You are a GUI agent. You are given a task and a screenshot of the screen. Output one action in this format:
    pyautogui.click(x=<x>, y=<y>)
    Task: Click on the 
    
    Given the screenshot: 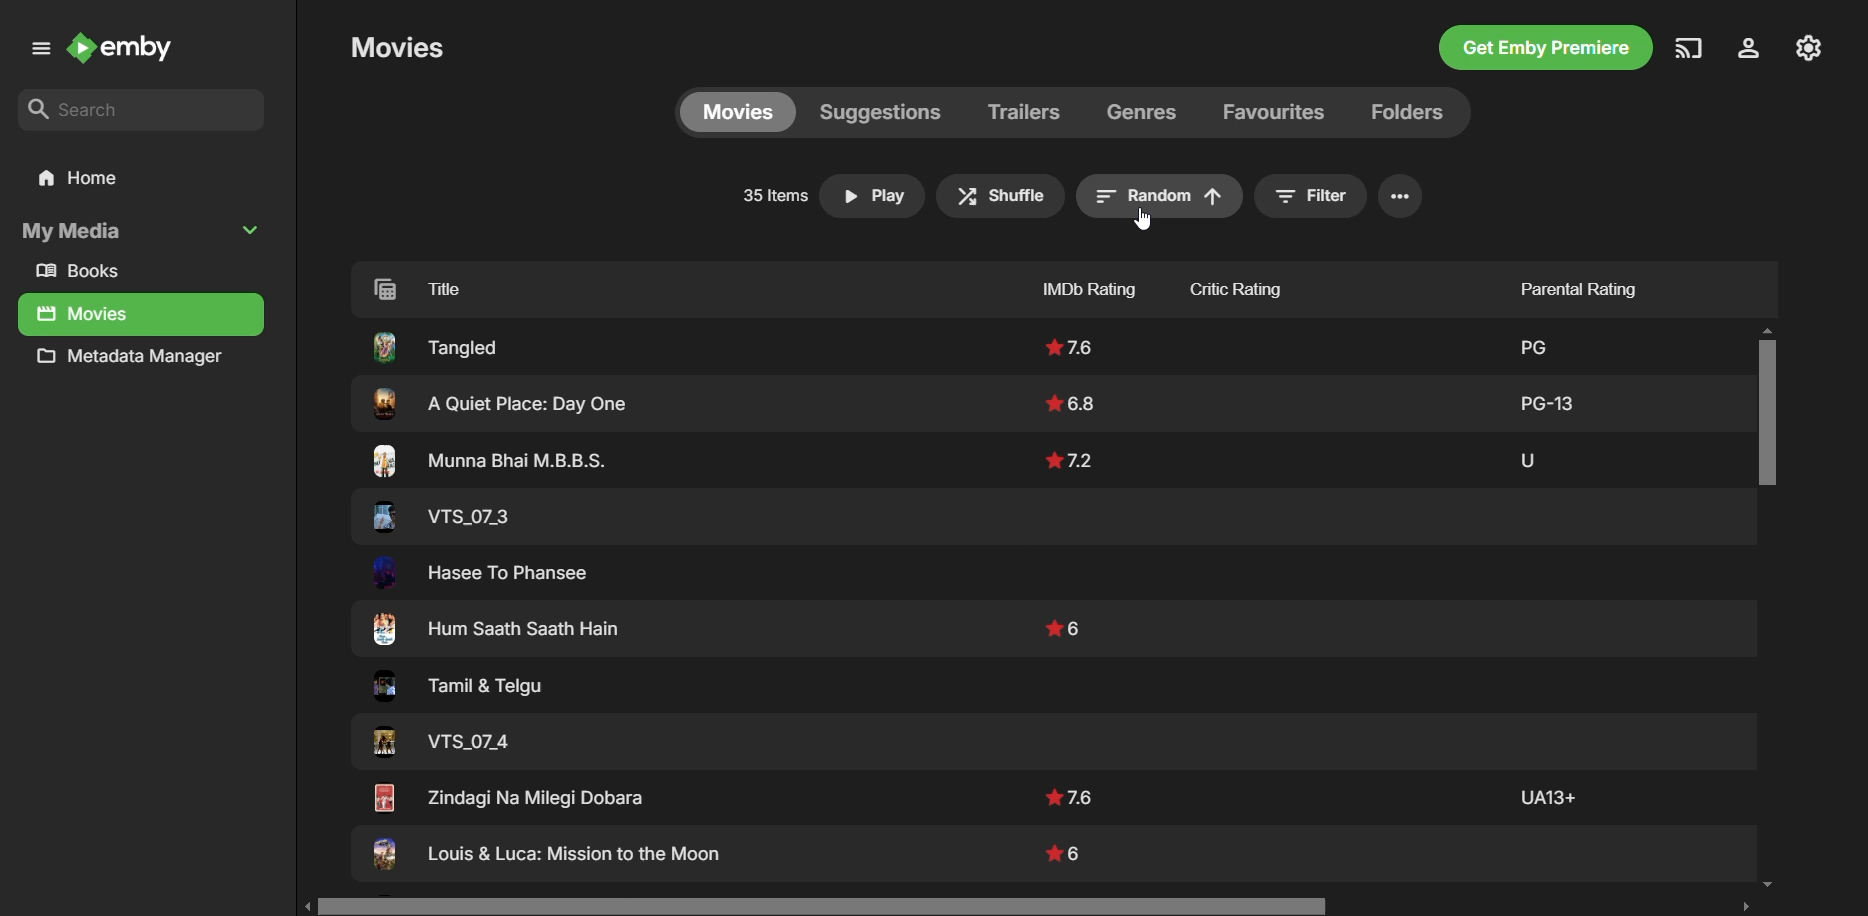 What is the action you would take?
    pyautogui.click(x=1529, y=343)
    